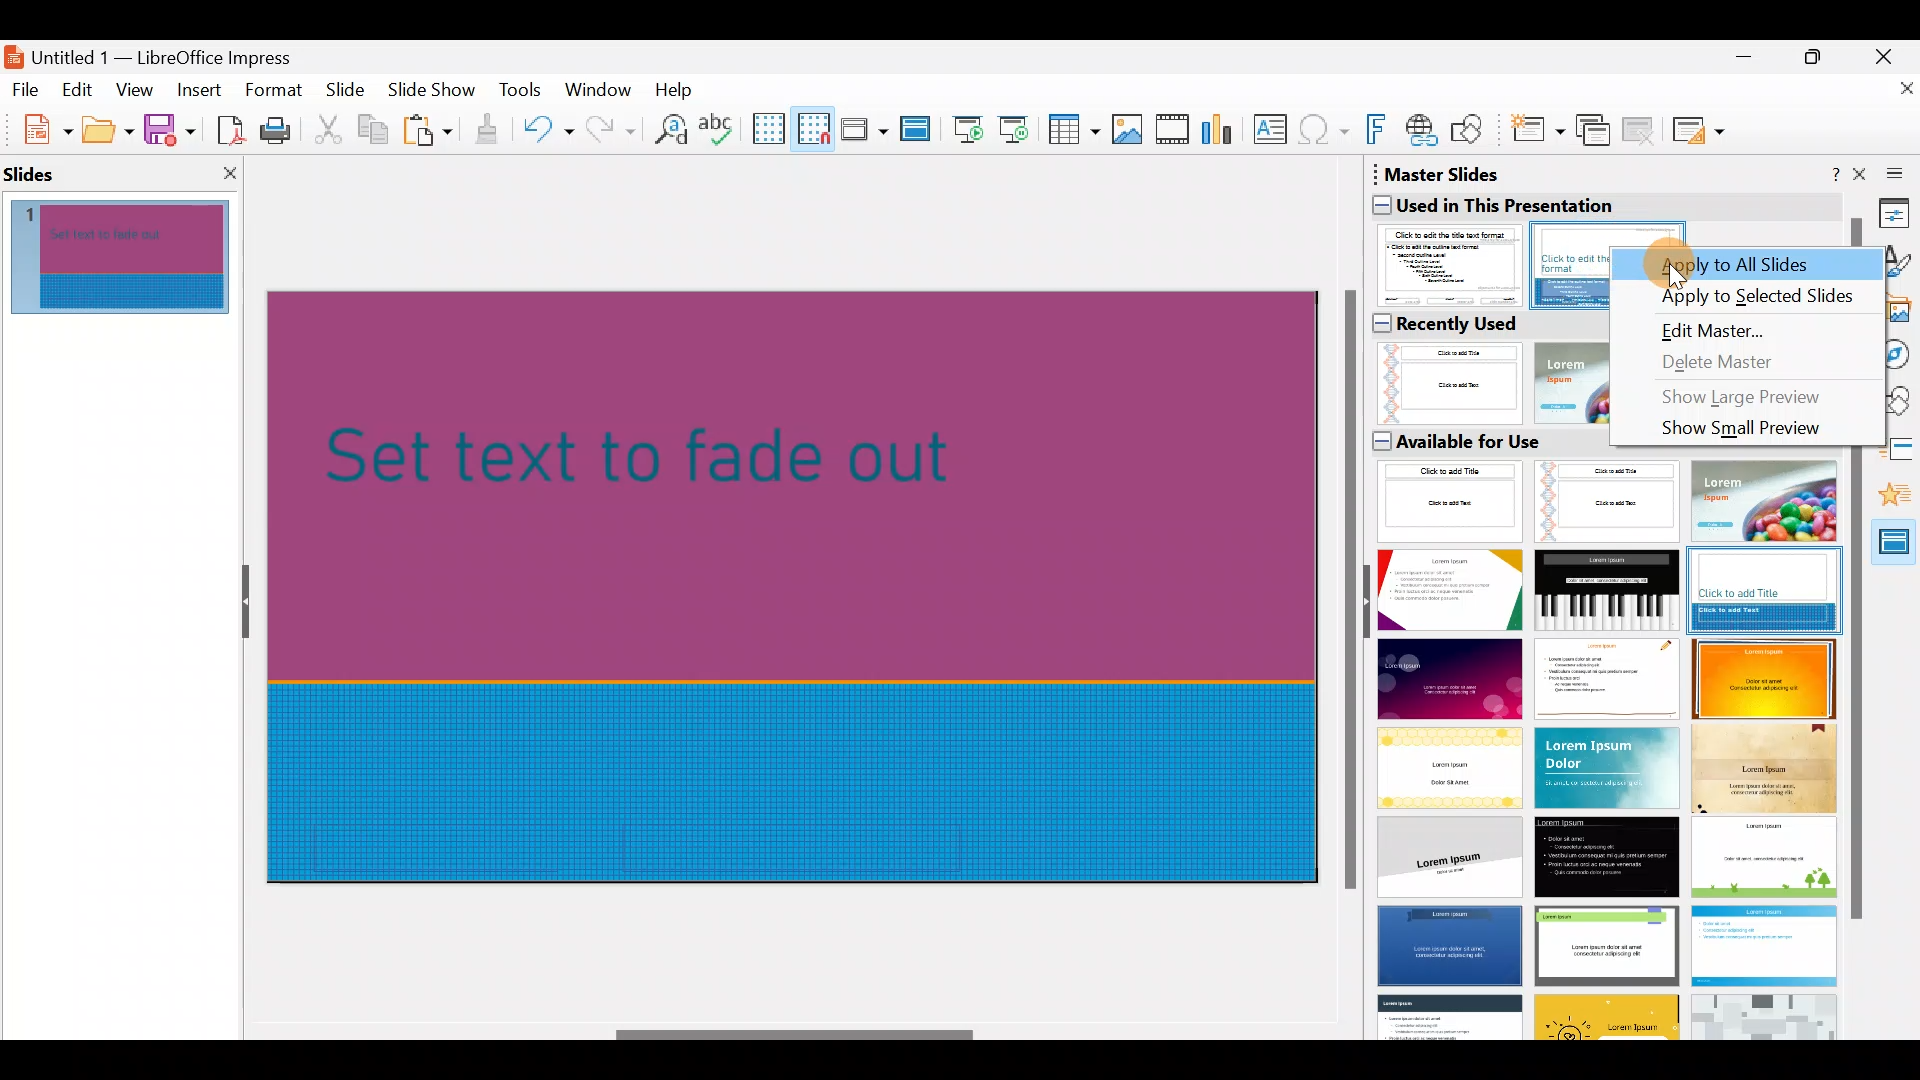 This screenshot has width=1920, height=1080. I want to click on slides, so click(38, 171).